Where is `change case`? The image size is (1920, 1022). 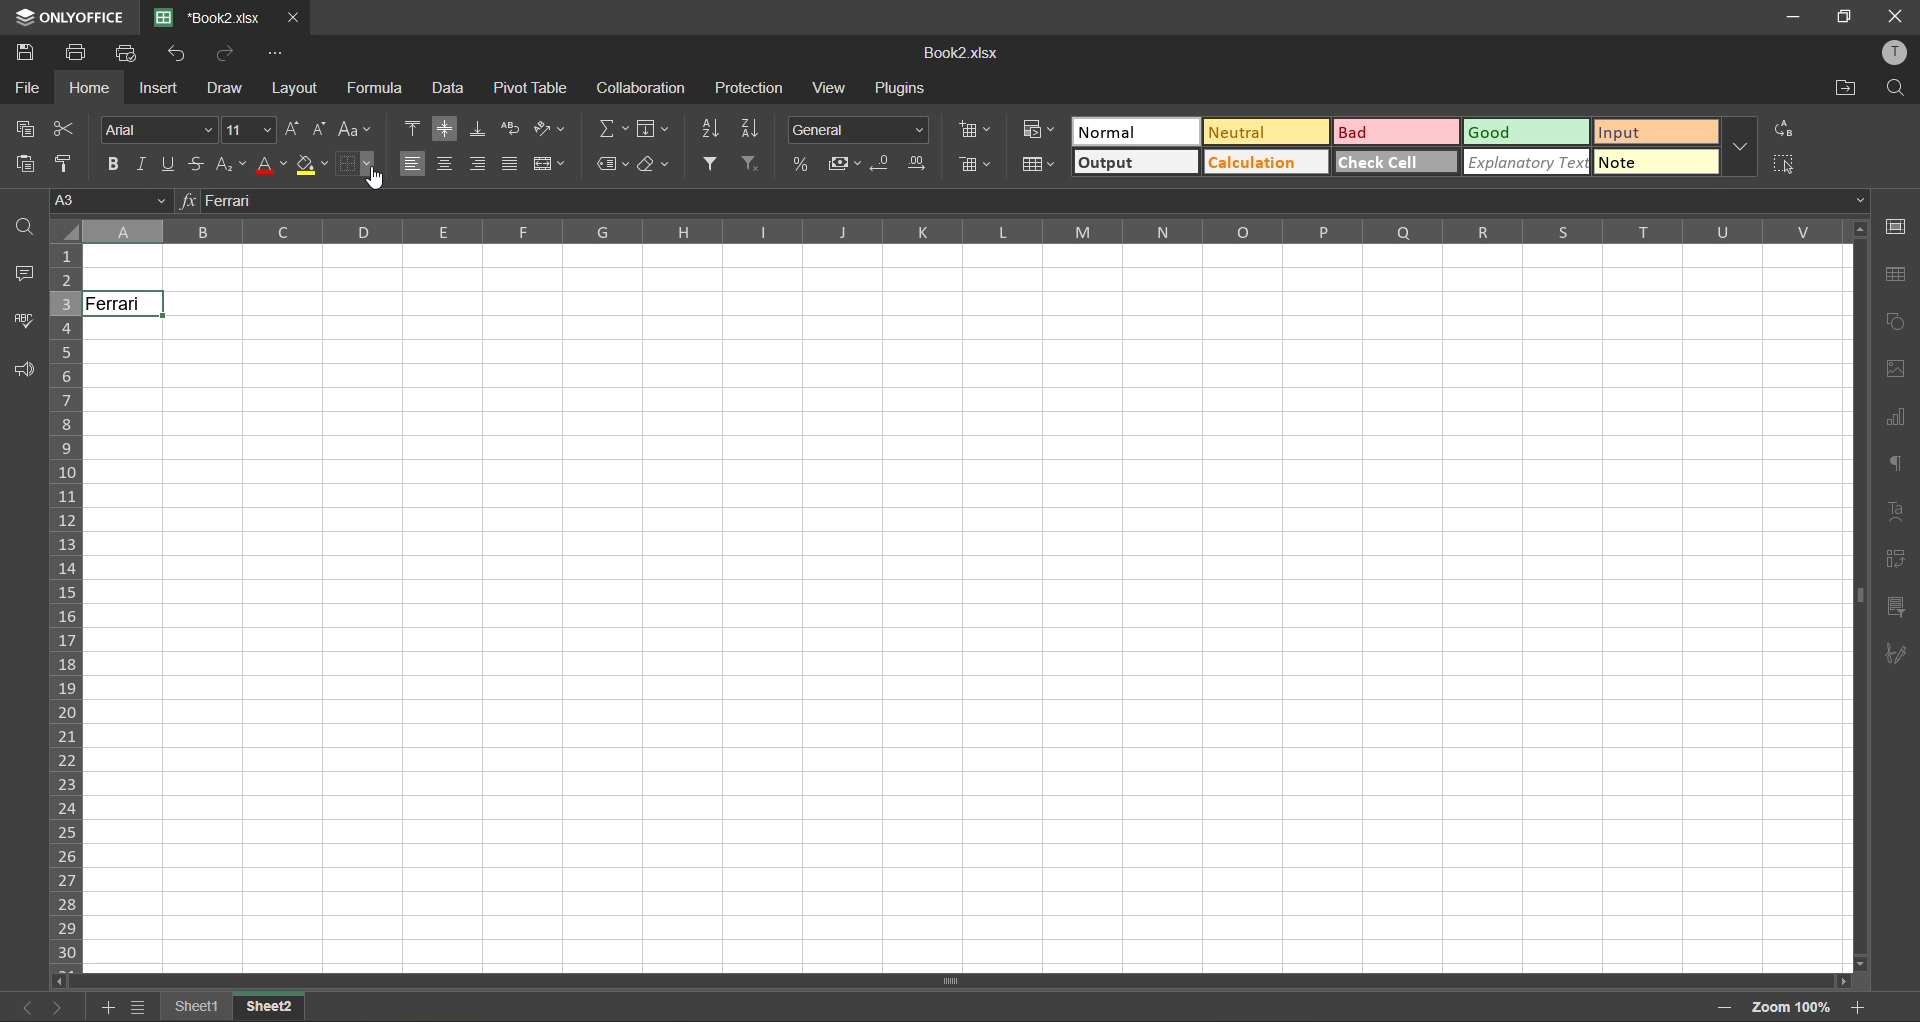 change case is located at coordinates (357, 128).